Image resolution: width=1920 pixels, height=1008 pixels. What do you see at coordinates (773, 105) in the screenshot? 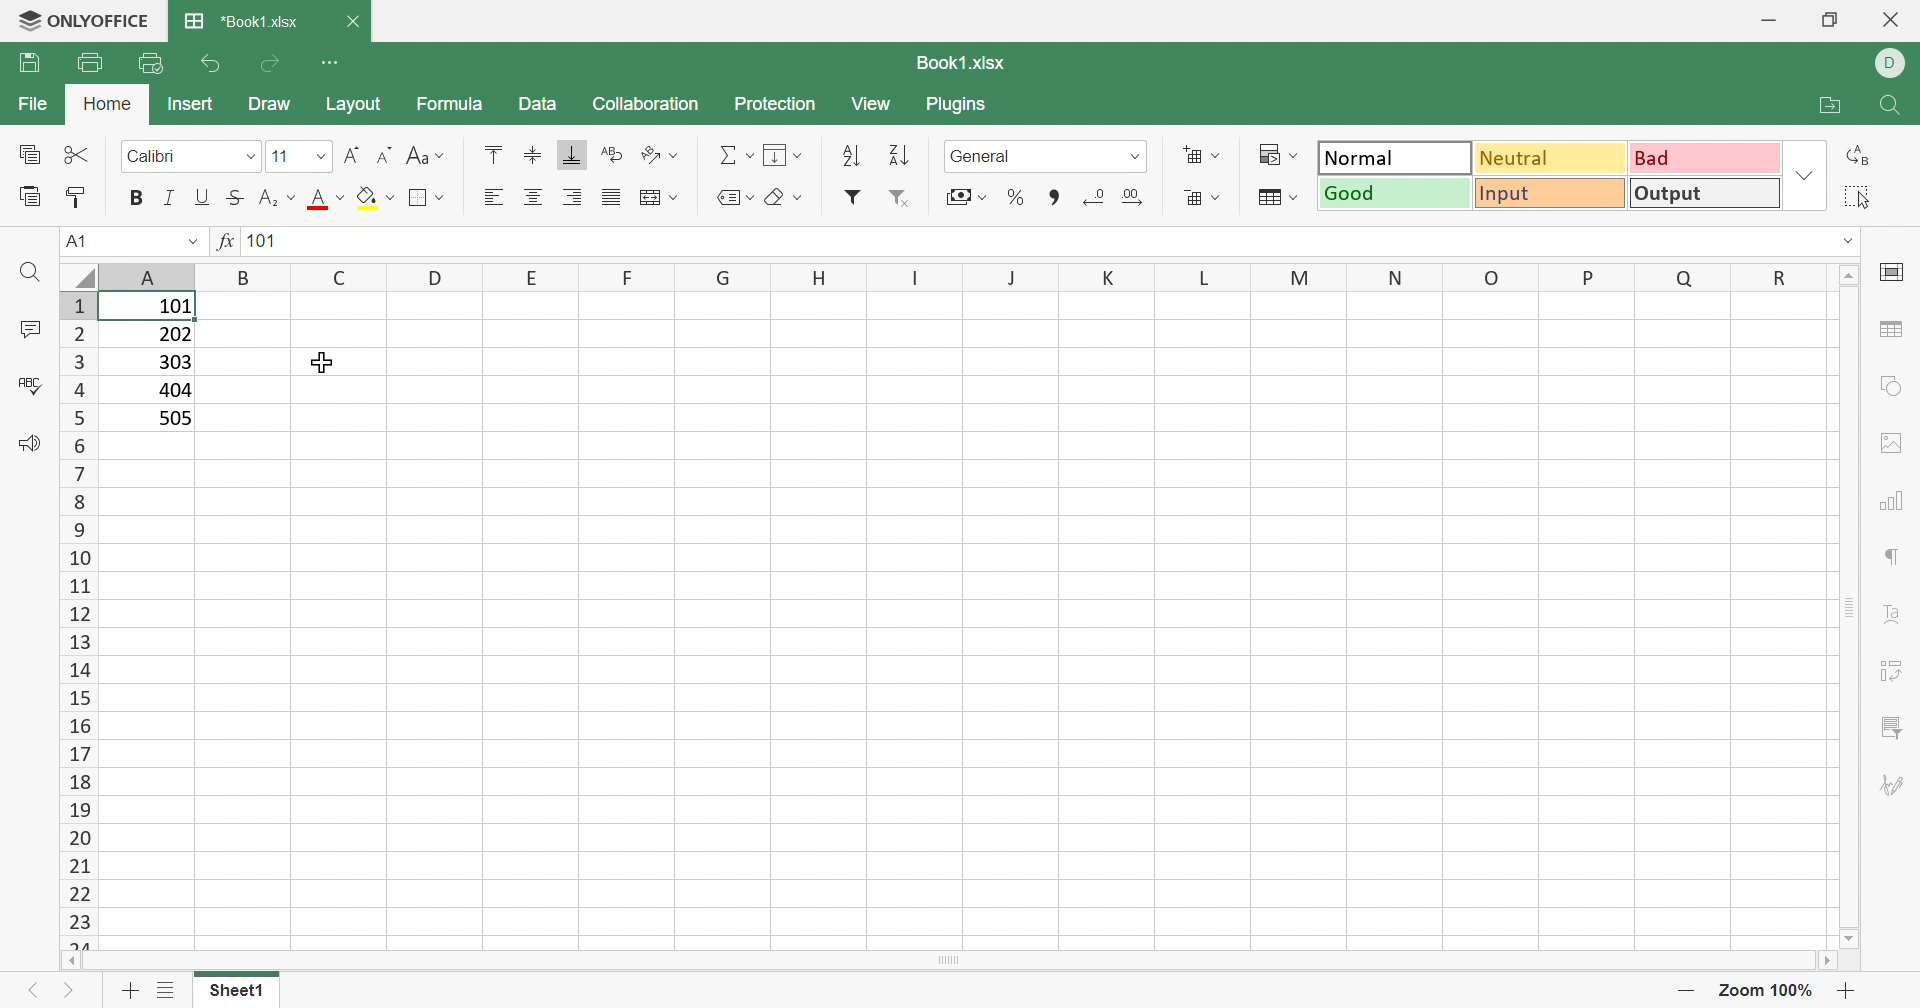
I see `Protection` at bounding box center [773, 105].